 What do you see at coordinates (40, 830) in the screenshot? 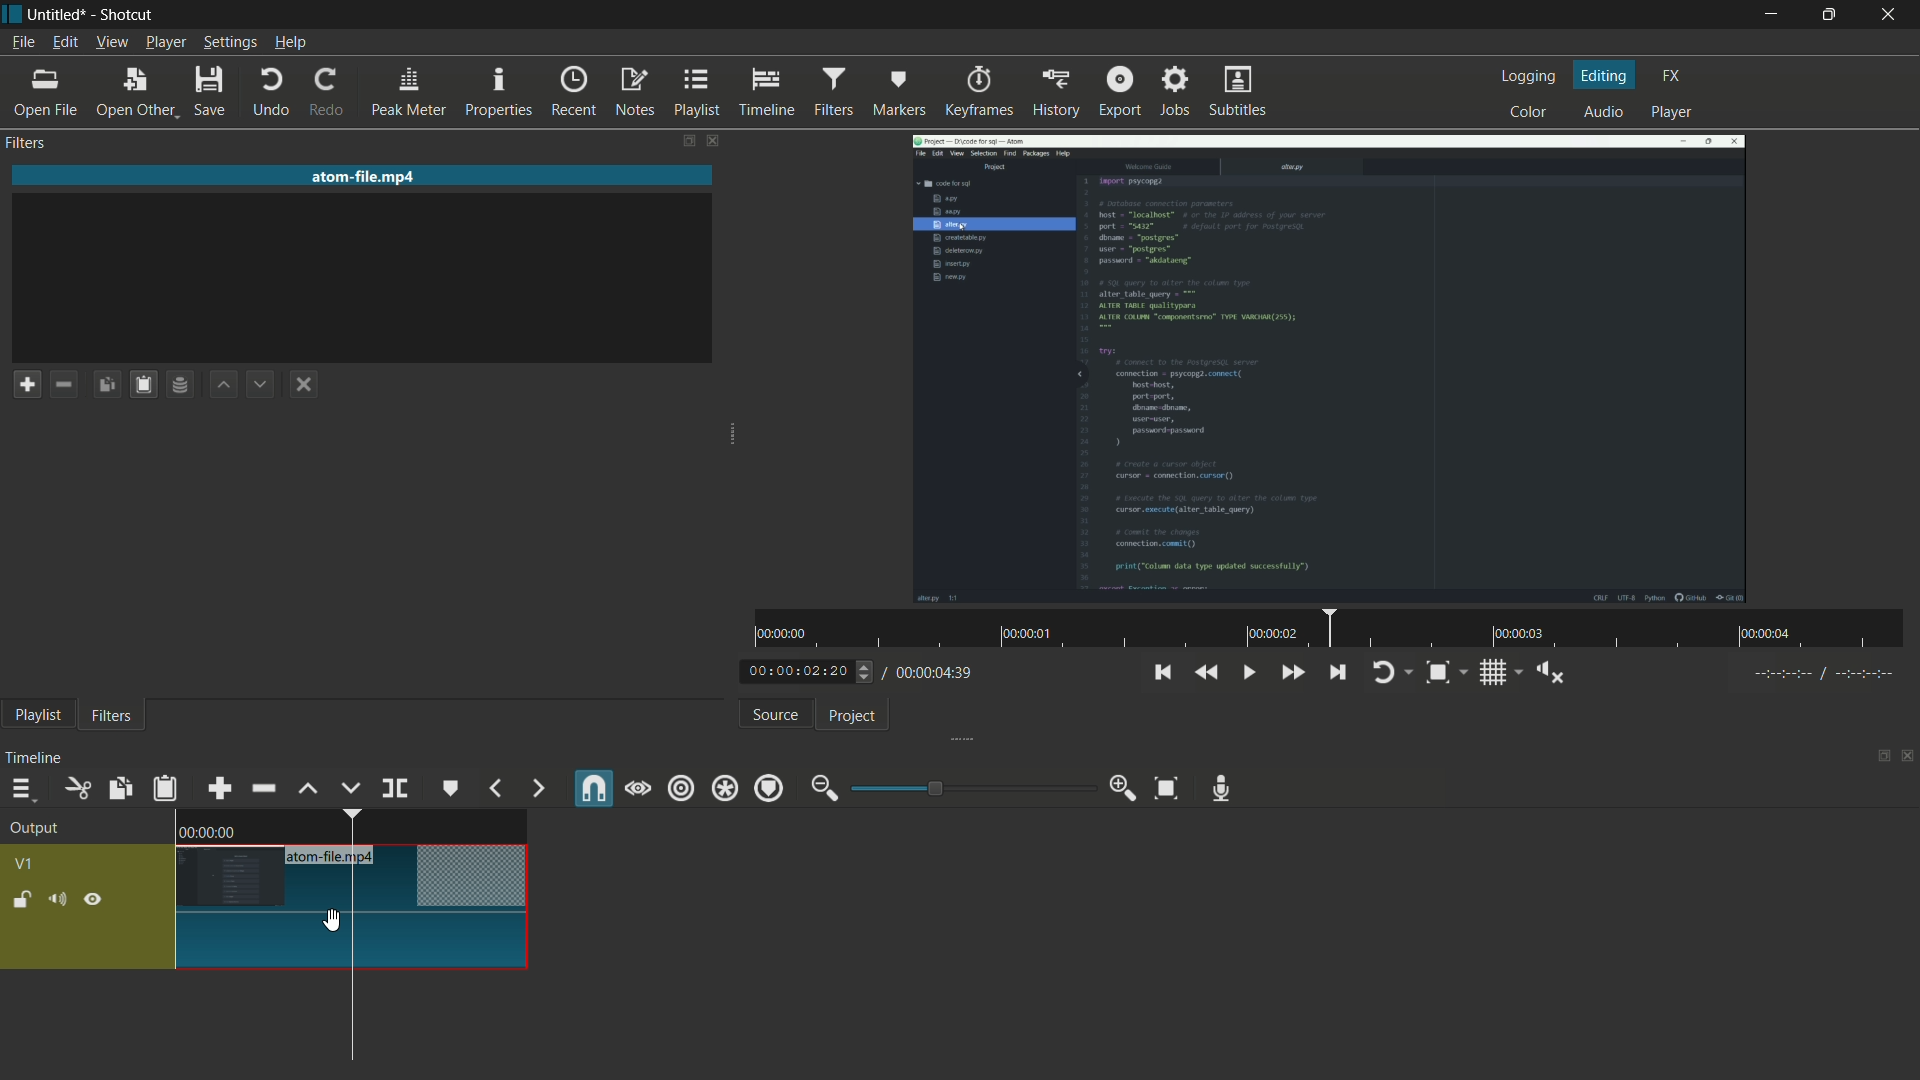
I see `output` at bounding box center [40, 830].